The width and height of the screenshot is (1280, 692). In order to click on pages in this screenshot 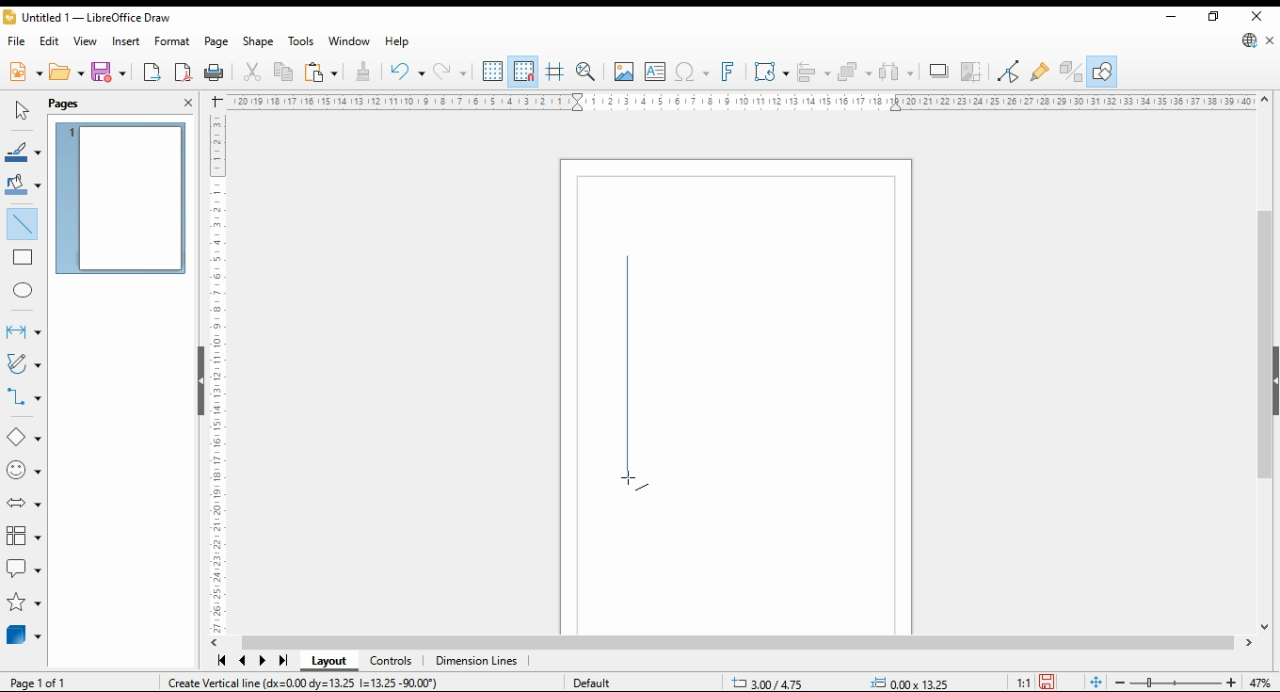, I will do `click(82, 102)`.